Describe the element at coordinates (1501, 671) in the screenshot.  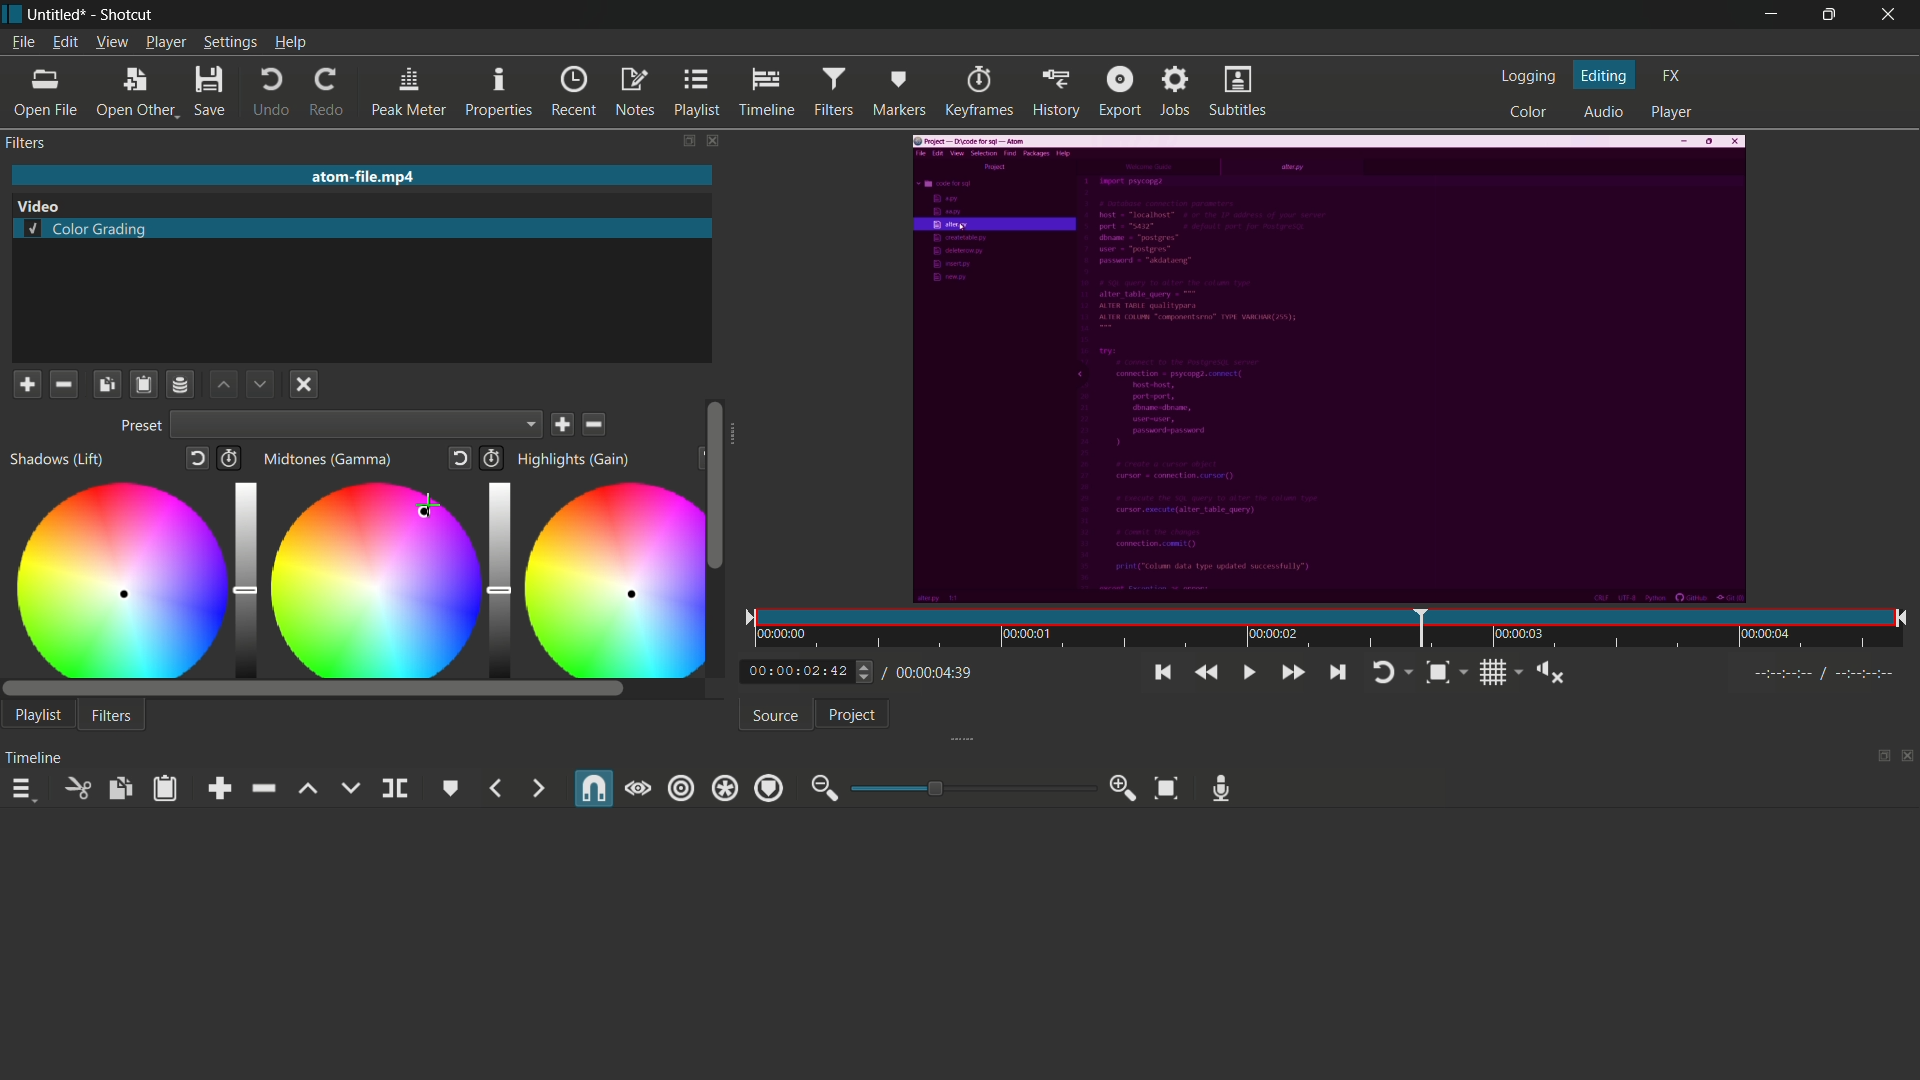
I see `toggle grid` at that location.